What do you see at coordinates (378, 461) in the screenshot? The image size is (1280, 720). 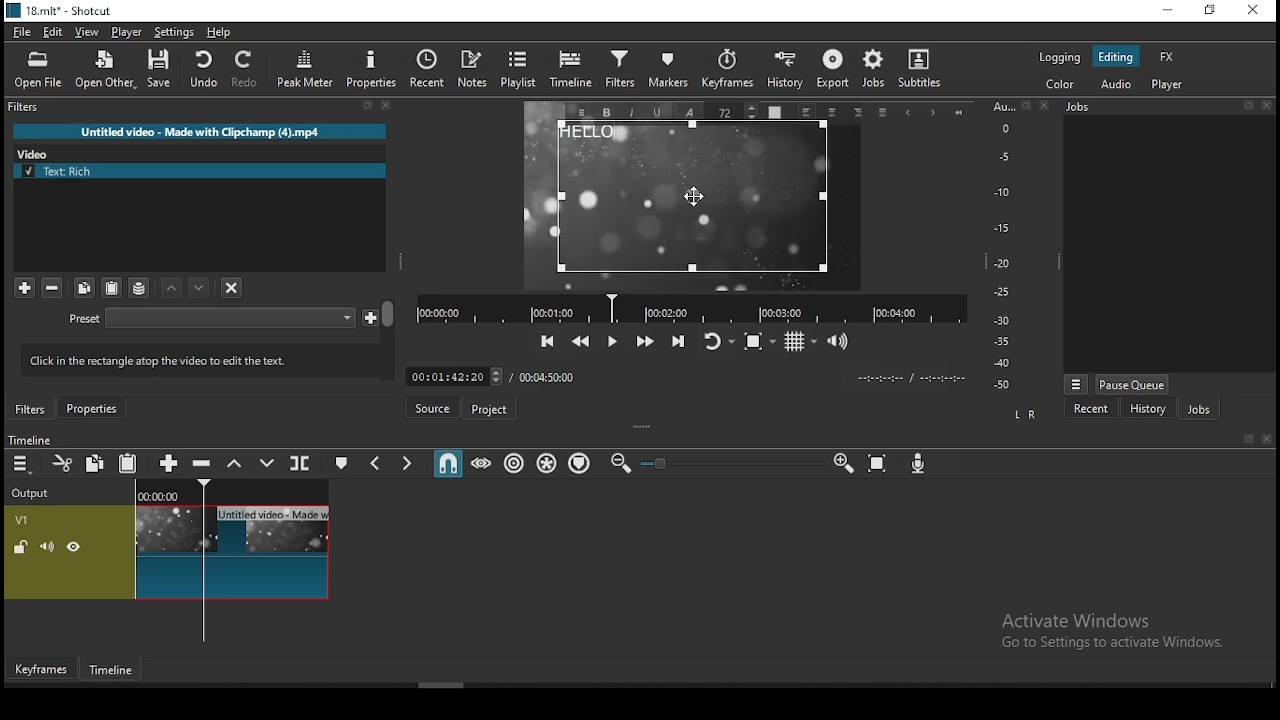 I see `previous marker` at bounding box center [378, 461].